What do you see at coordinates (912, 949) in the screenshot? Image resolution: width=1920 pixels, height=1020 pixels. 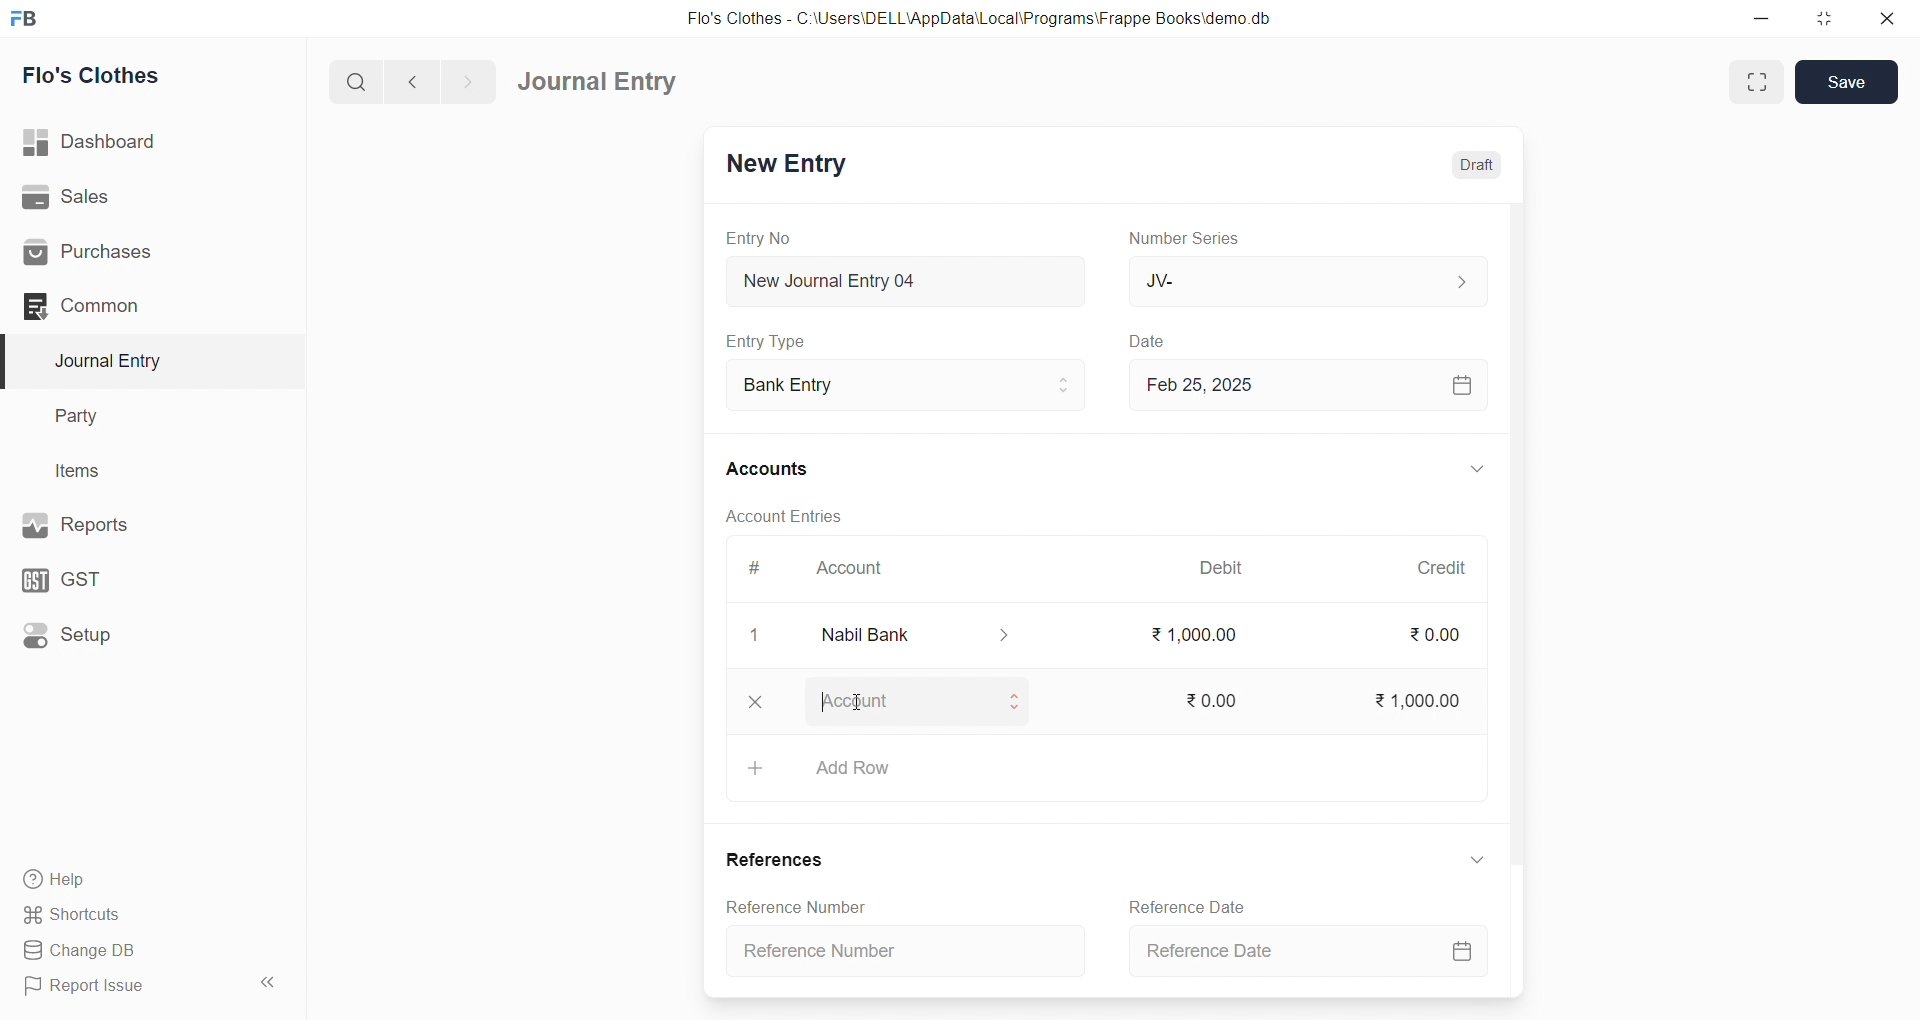 I see `Reference Number` at bounding box center [912, 949].